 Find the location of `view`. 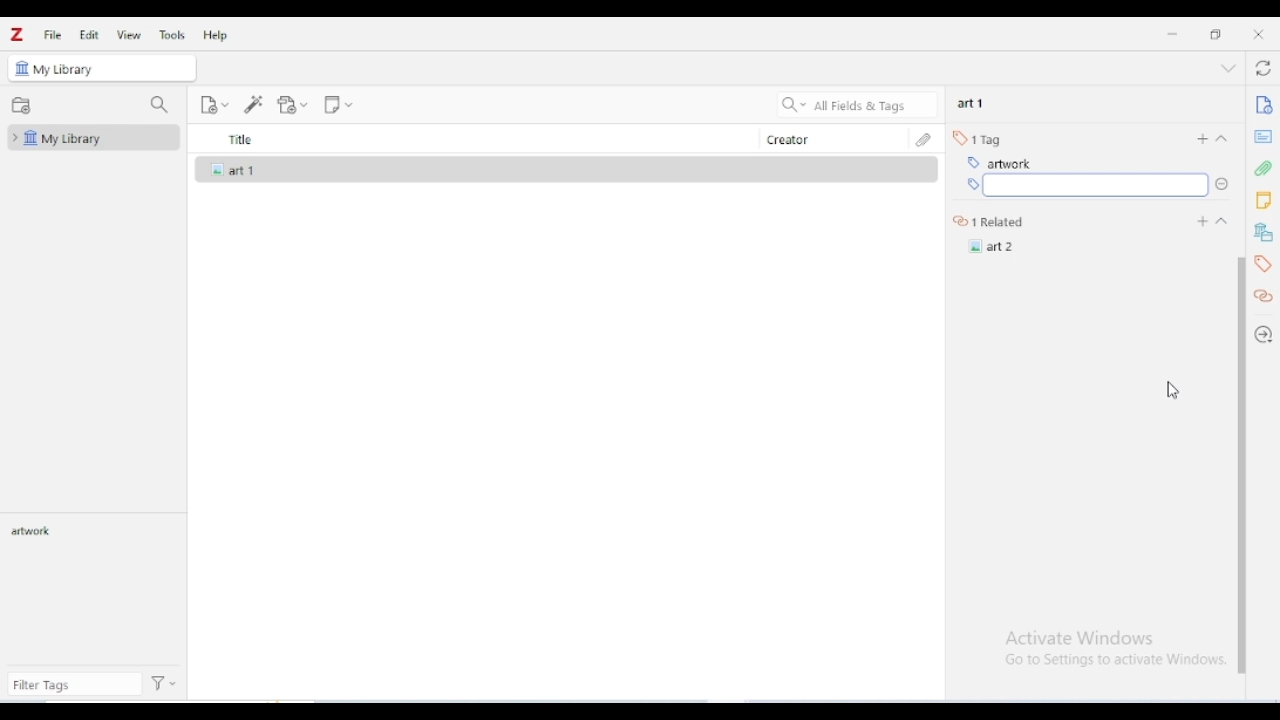

view is located at coordinates (129, 34).